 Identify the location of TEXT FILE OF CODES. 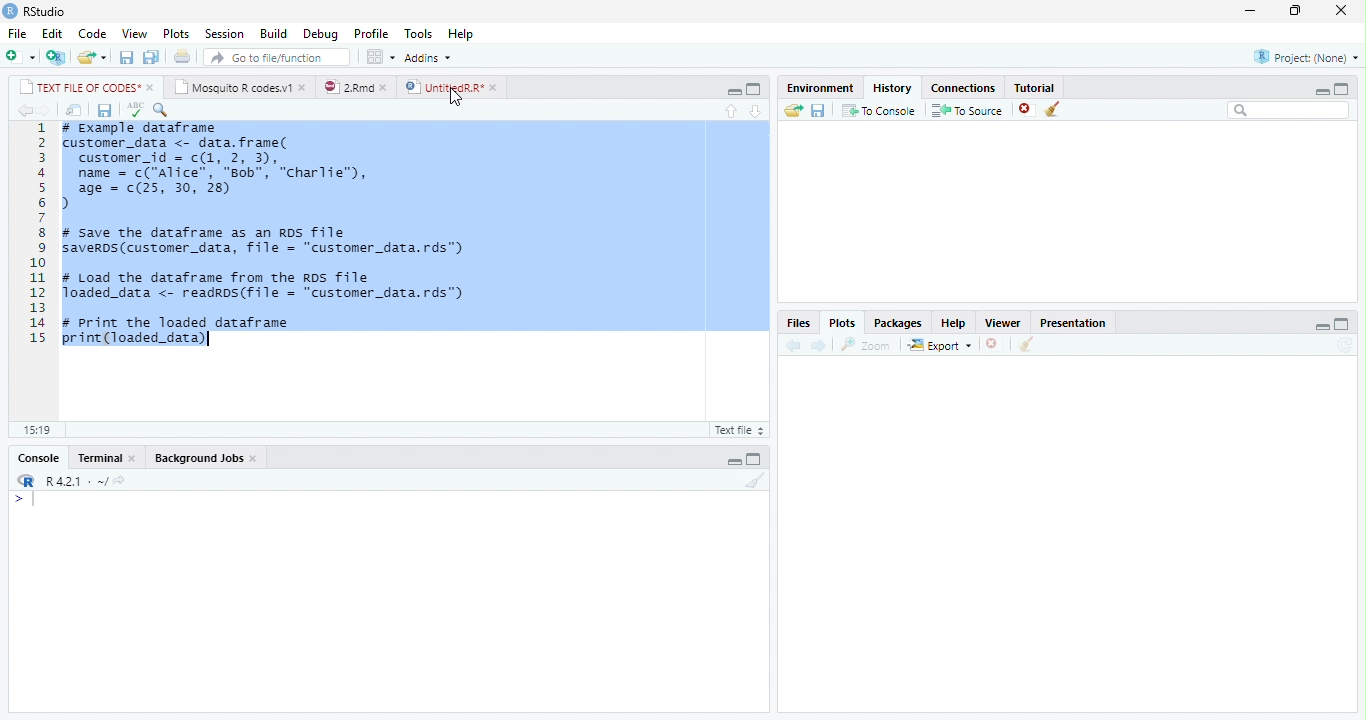
(76, 87).